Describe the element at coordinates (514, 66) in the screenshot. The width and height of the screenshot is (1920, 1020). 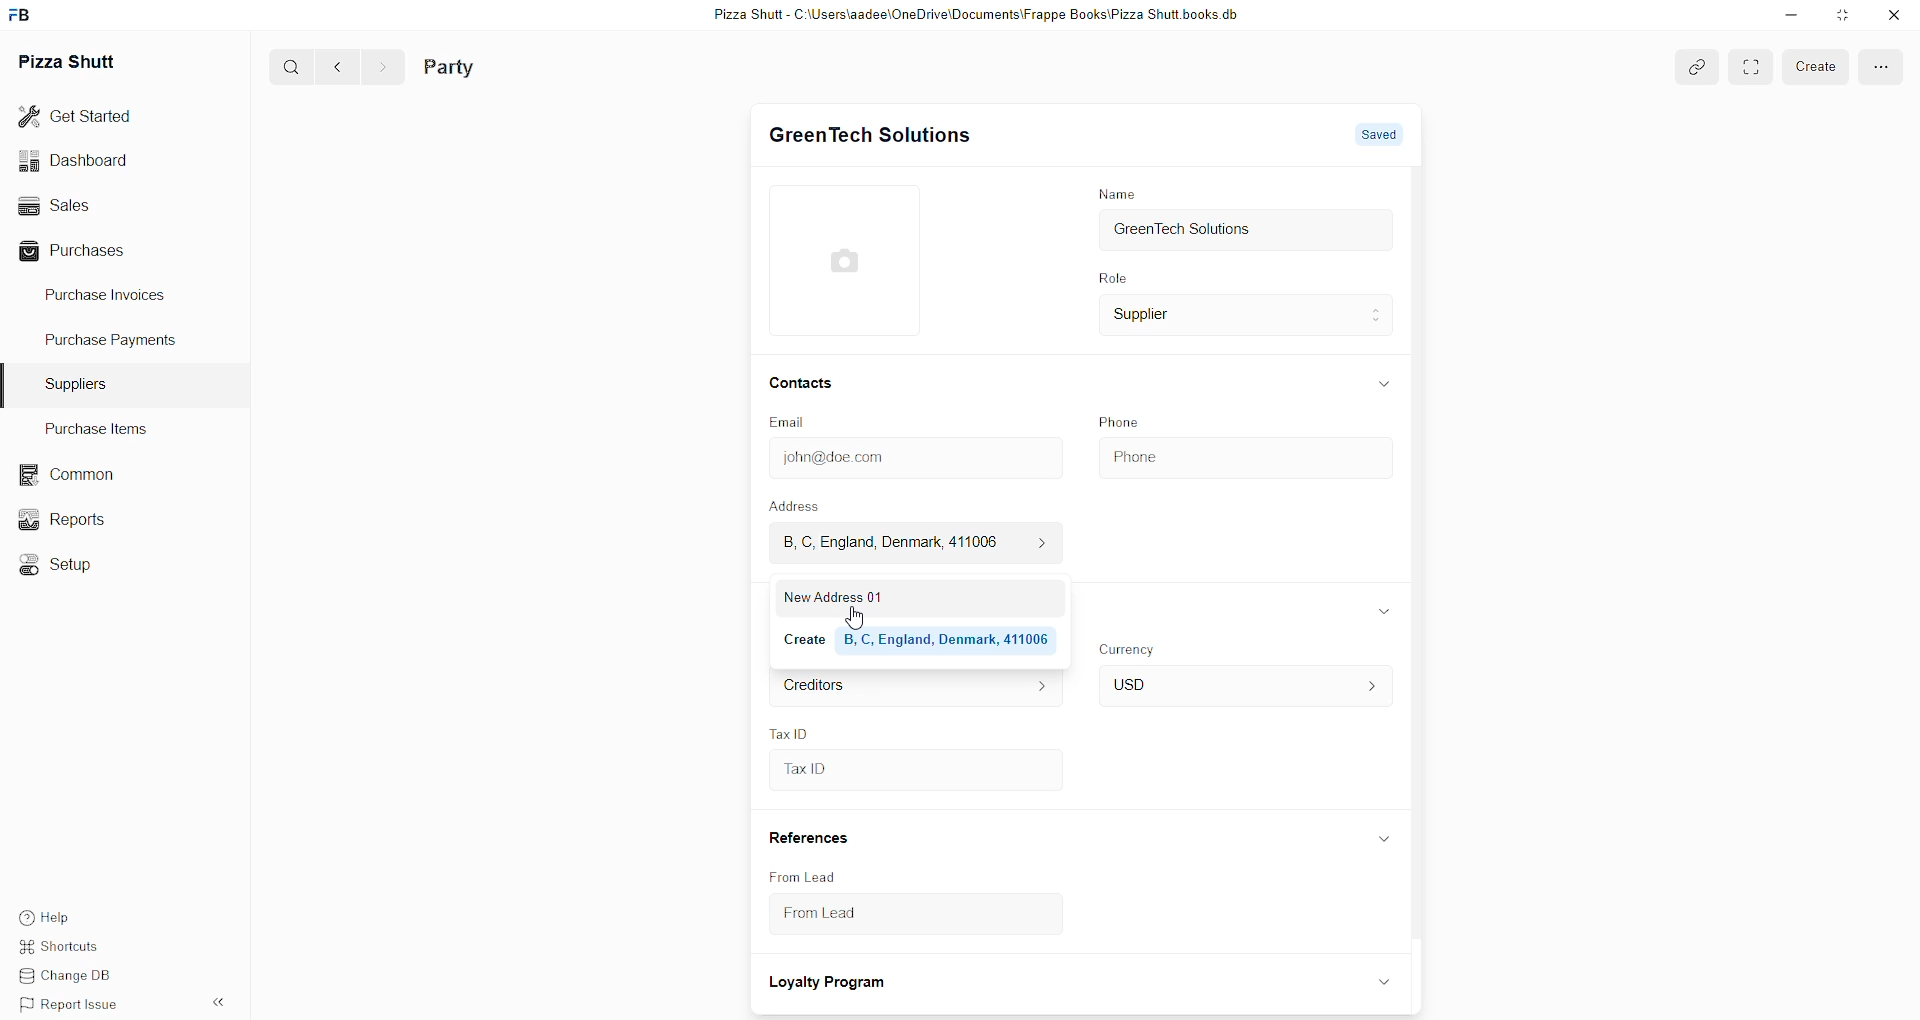
I see `Purchase Invoice` at that location.